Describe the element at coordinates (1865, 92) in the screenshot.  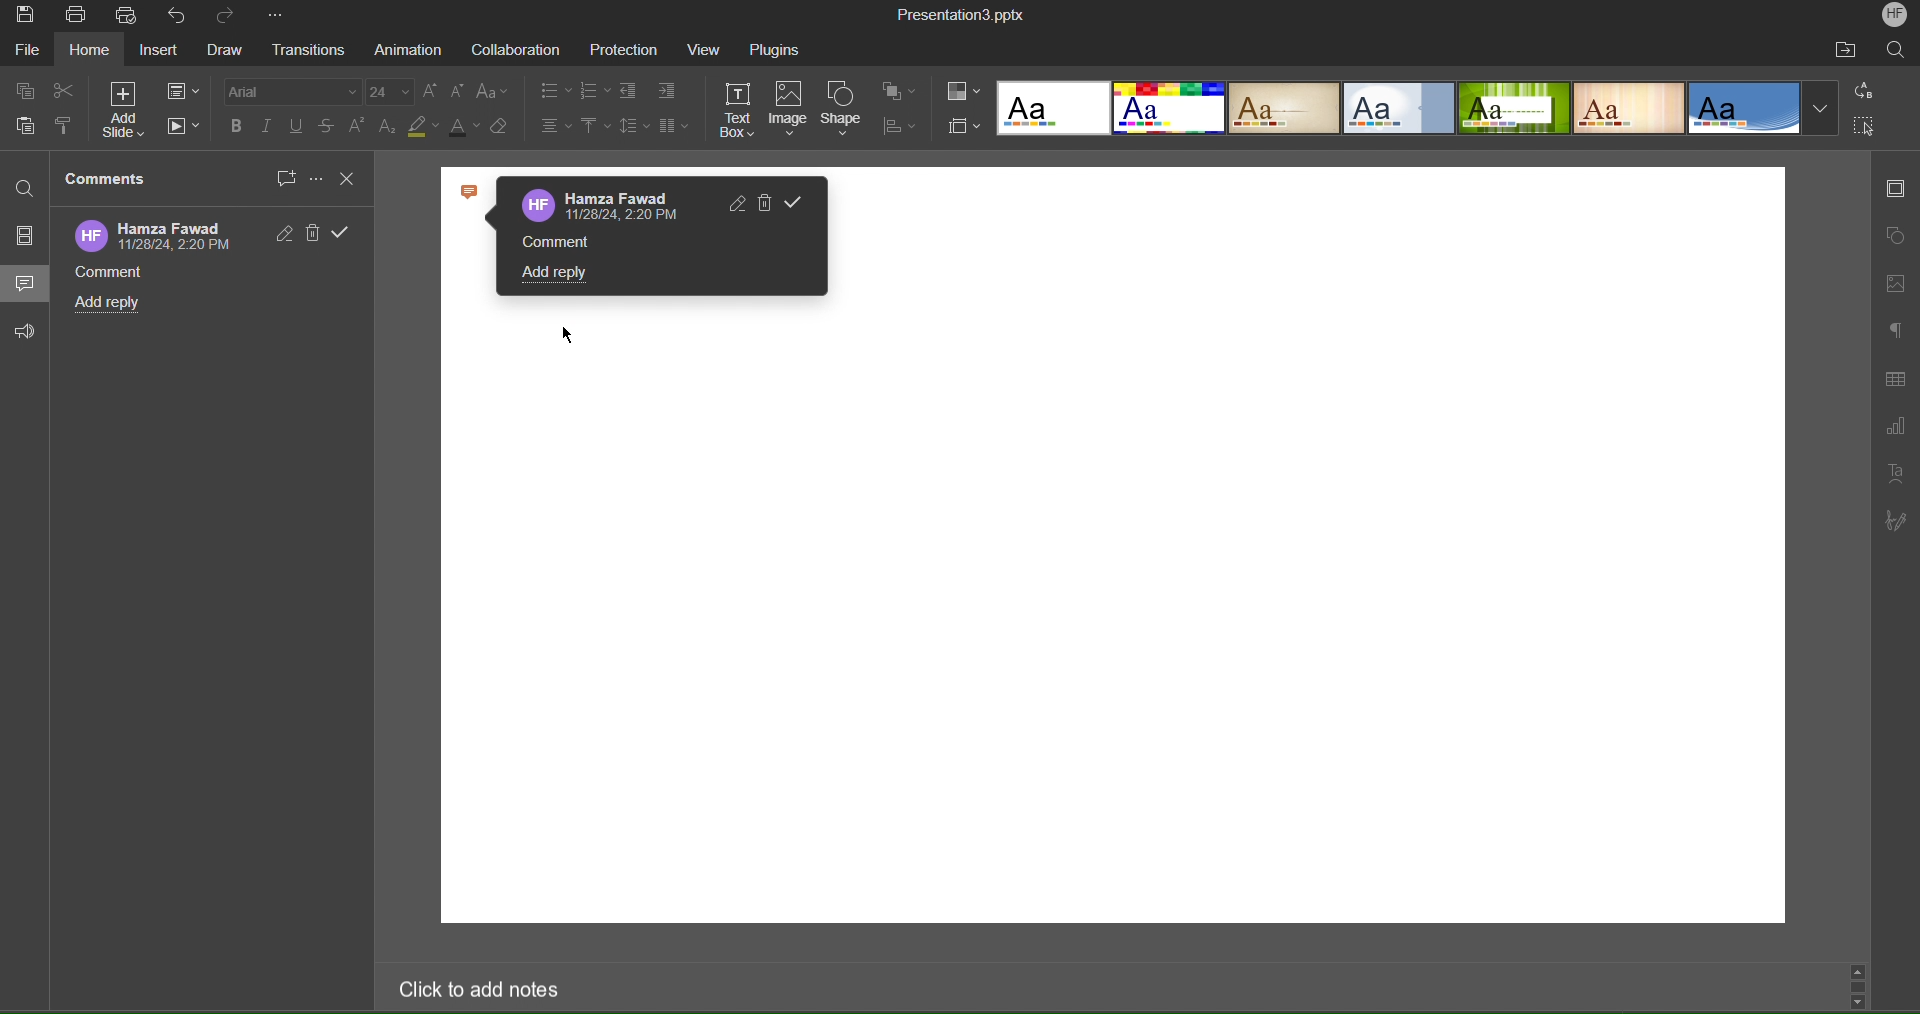
I see `Replace` at that location.